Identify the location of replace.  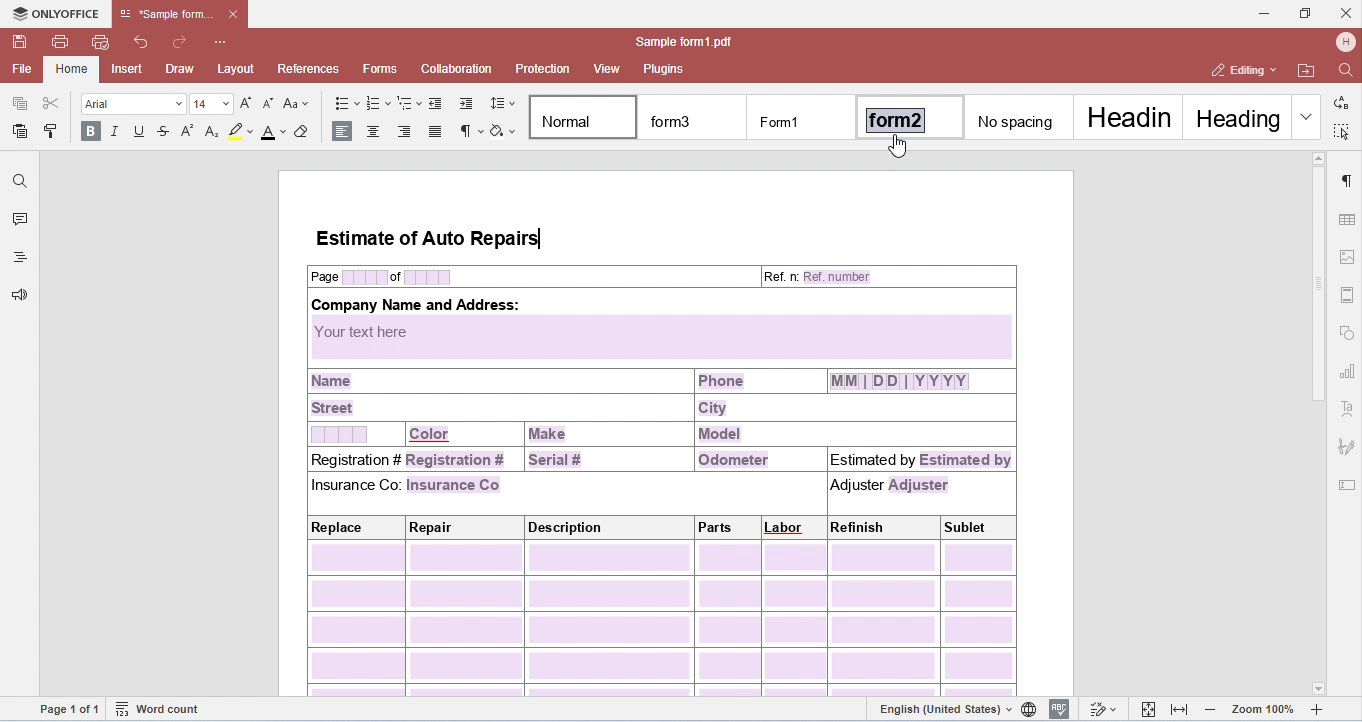
(1340, 100).